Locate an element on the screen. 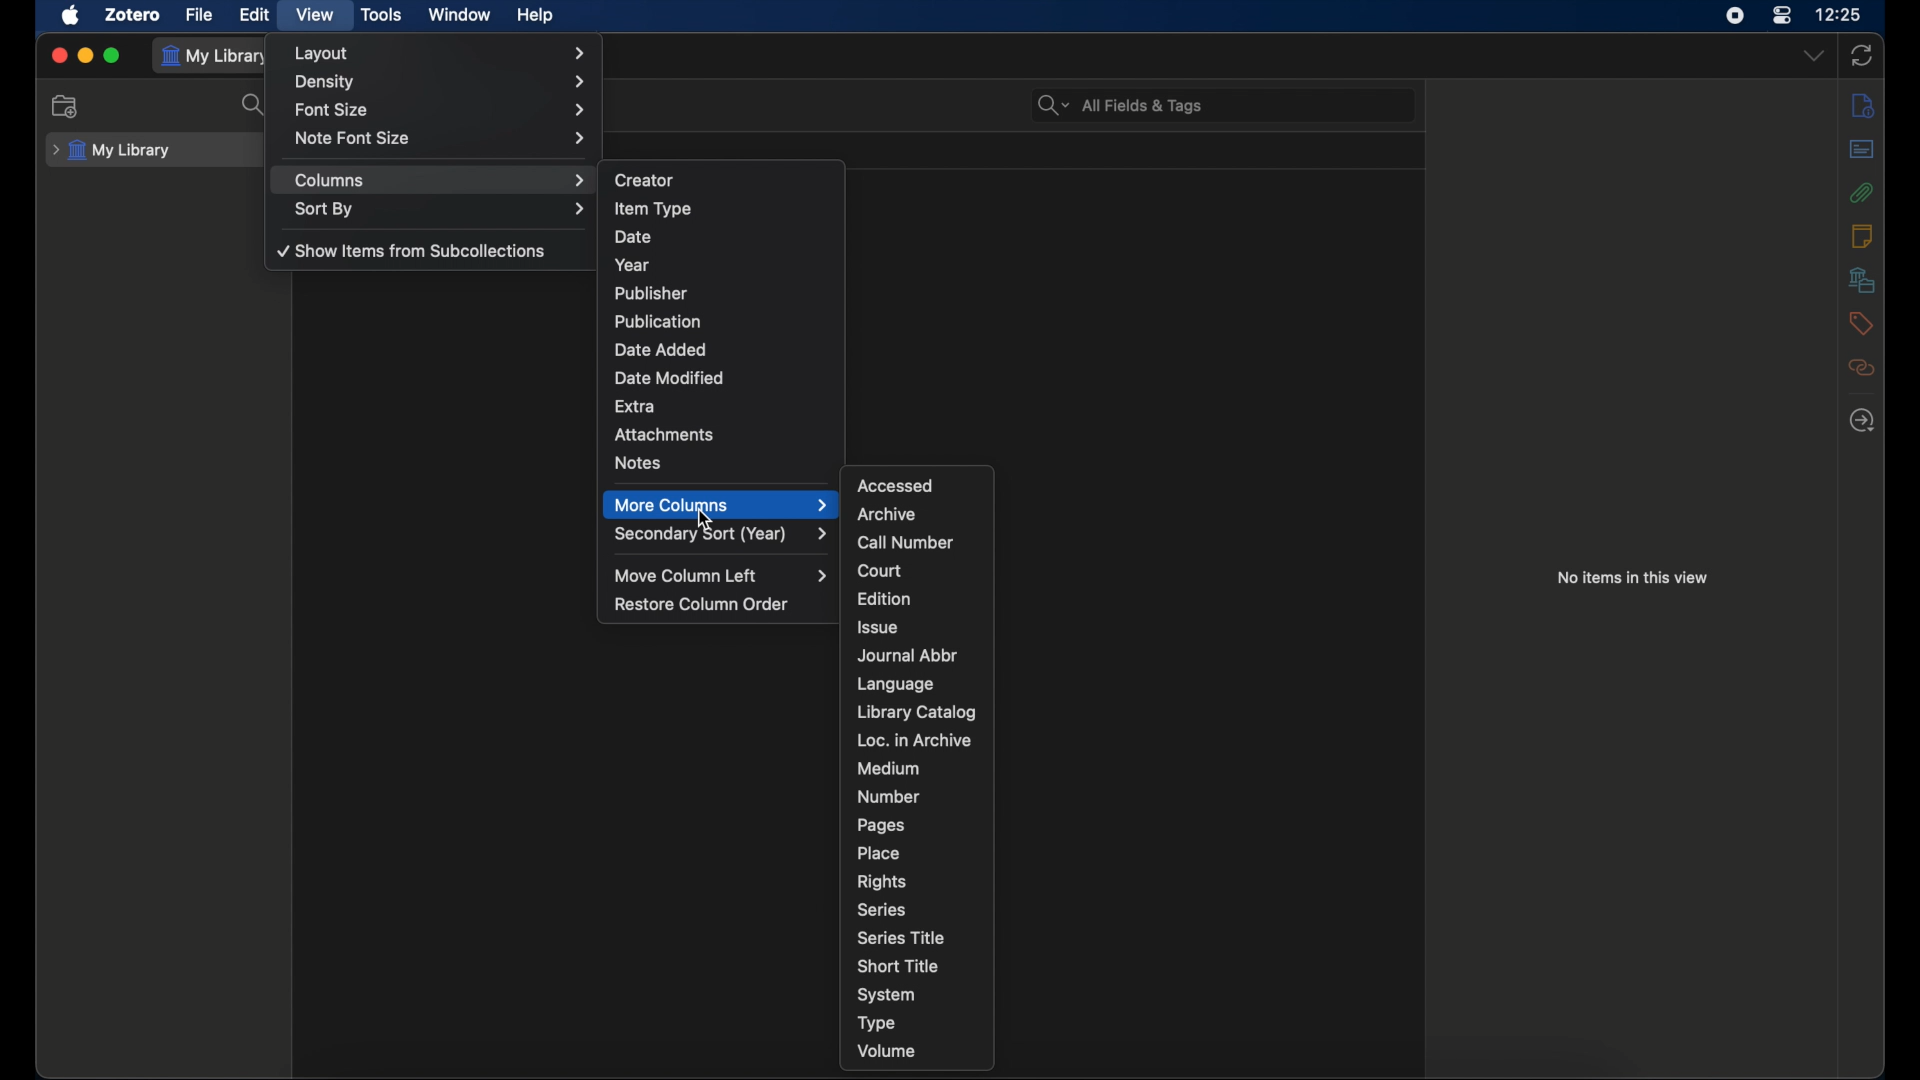  tools is located at coordinates (382, 15).